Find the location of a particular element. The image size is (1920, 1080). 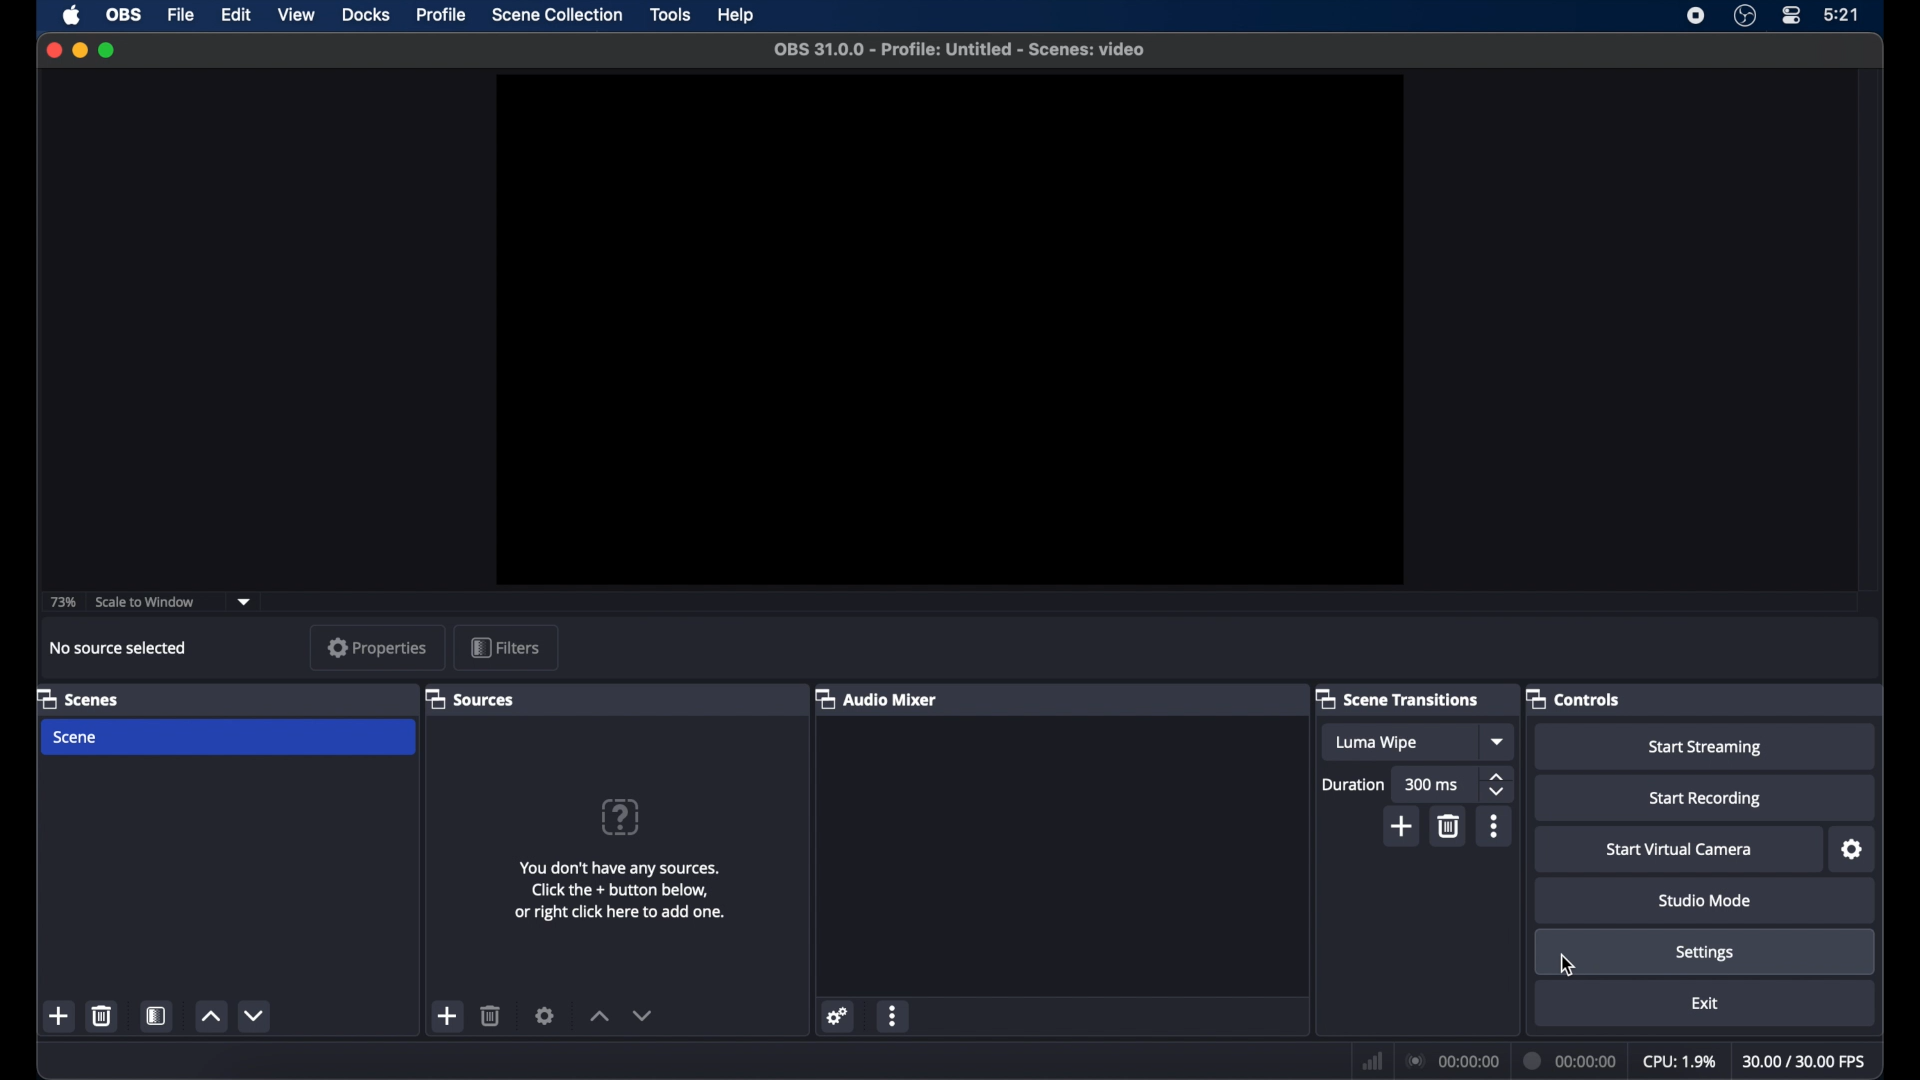

fps is located at coordinates (1804, 1062).